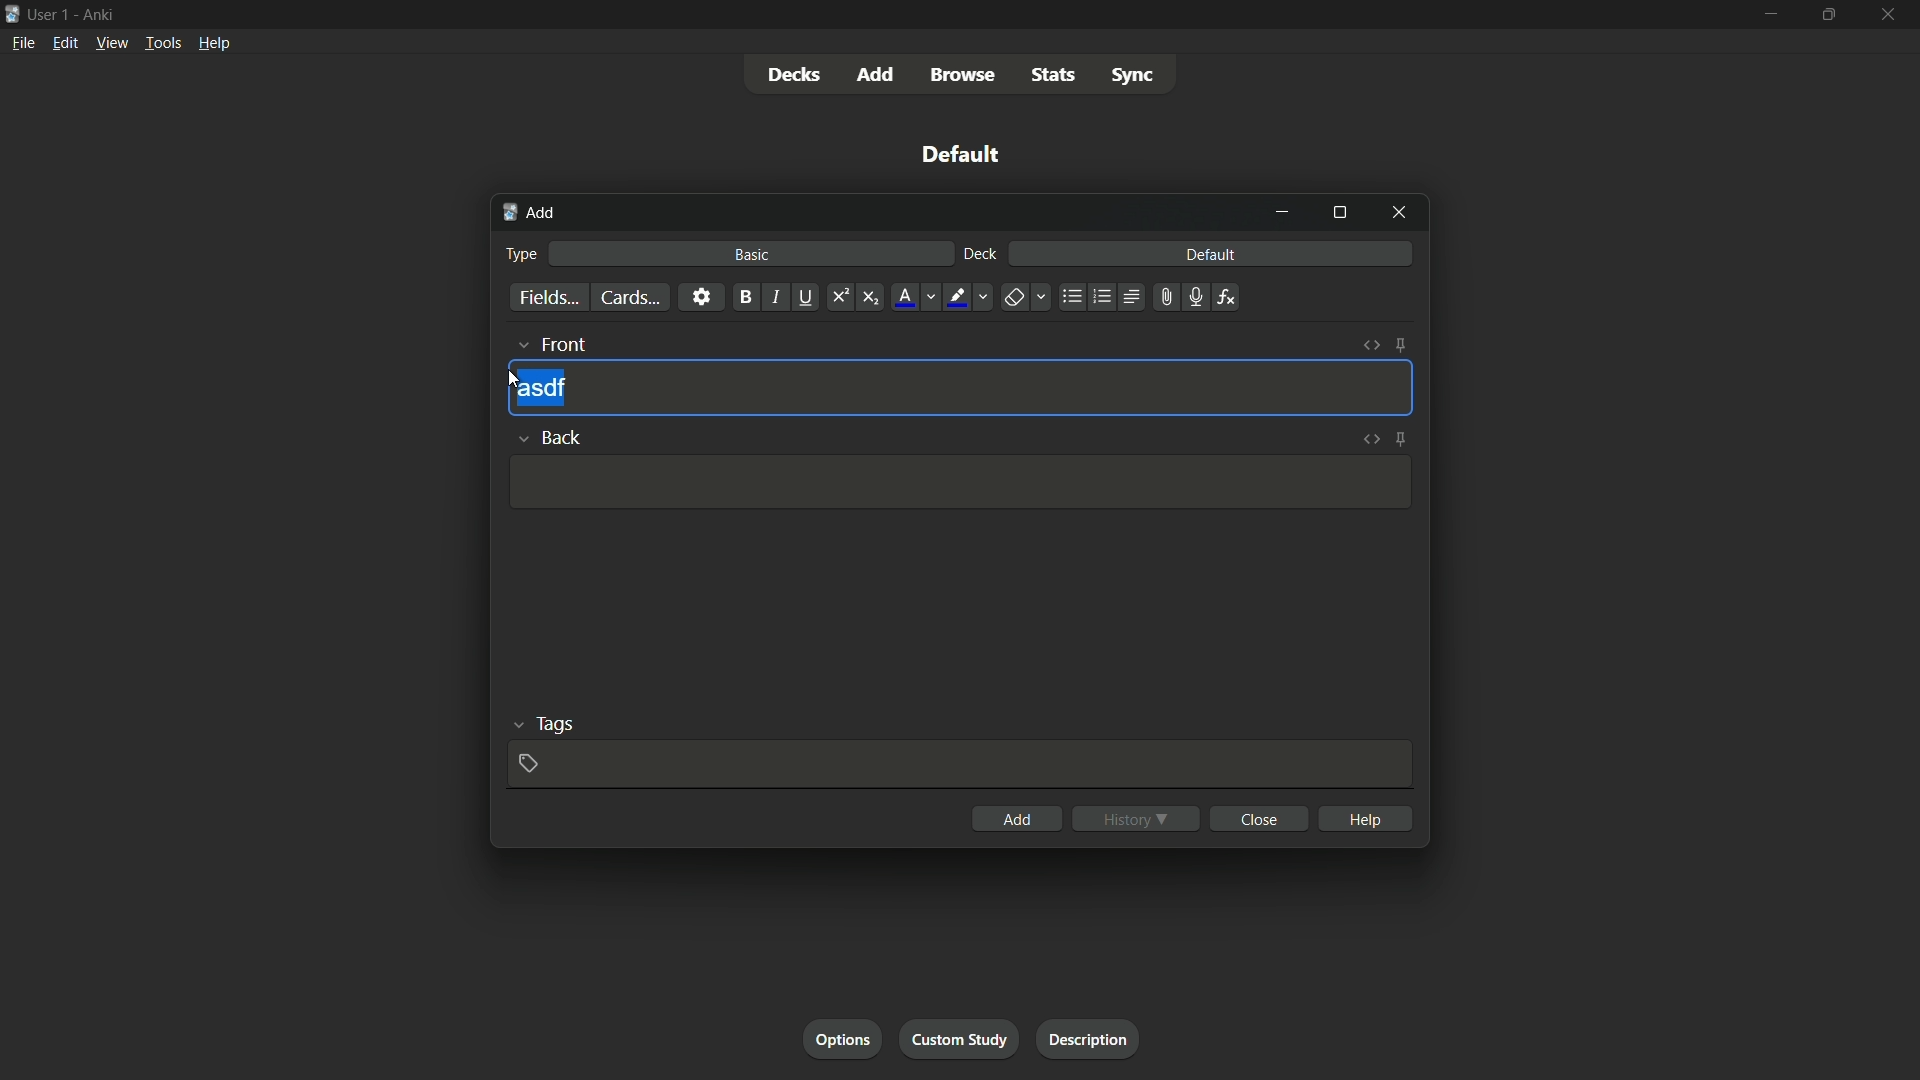  Describe the element at coordinates (1369, 439) in the screenshot. I see `toggle html editor` at that location.